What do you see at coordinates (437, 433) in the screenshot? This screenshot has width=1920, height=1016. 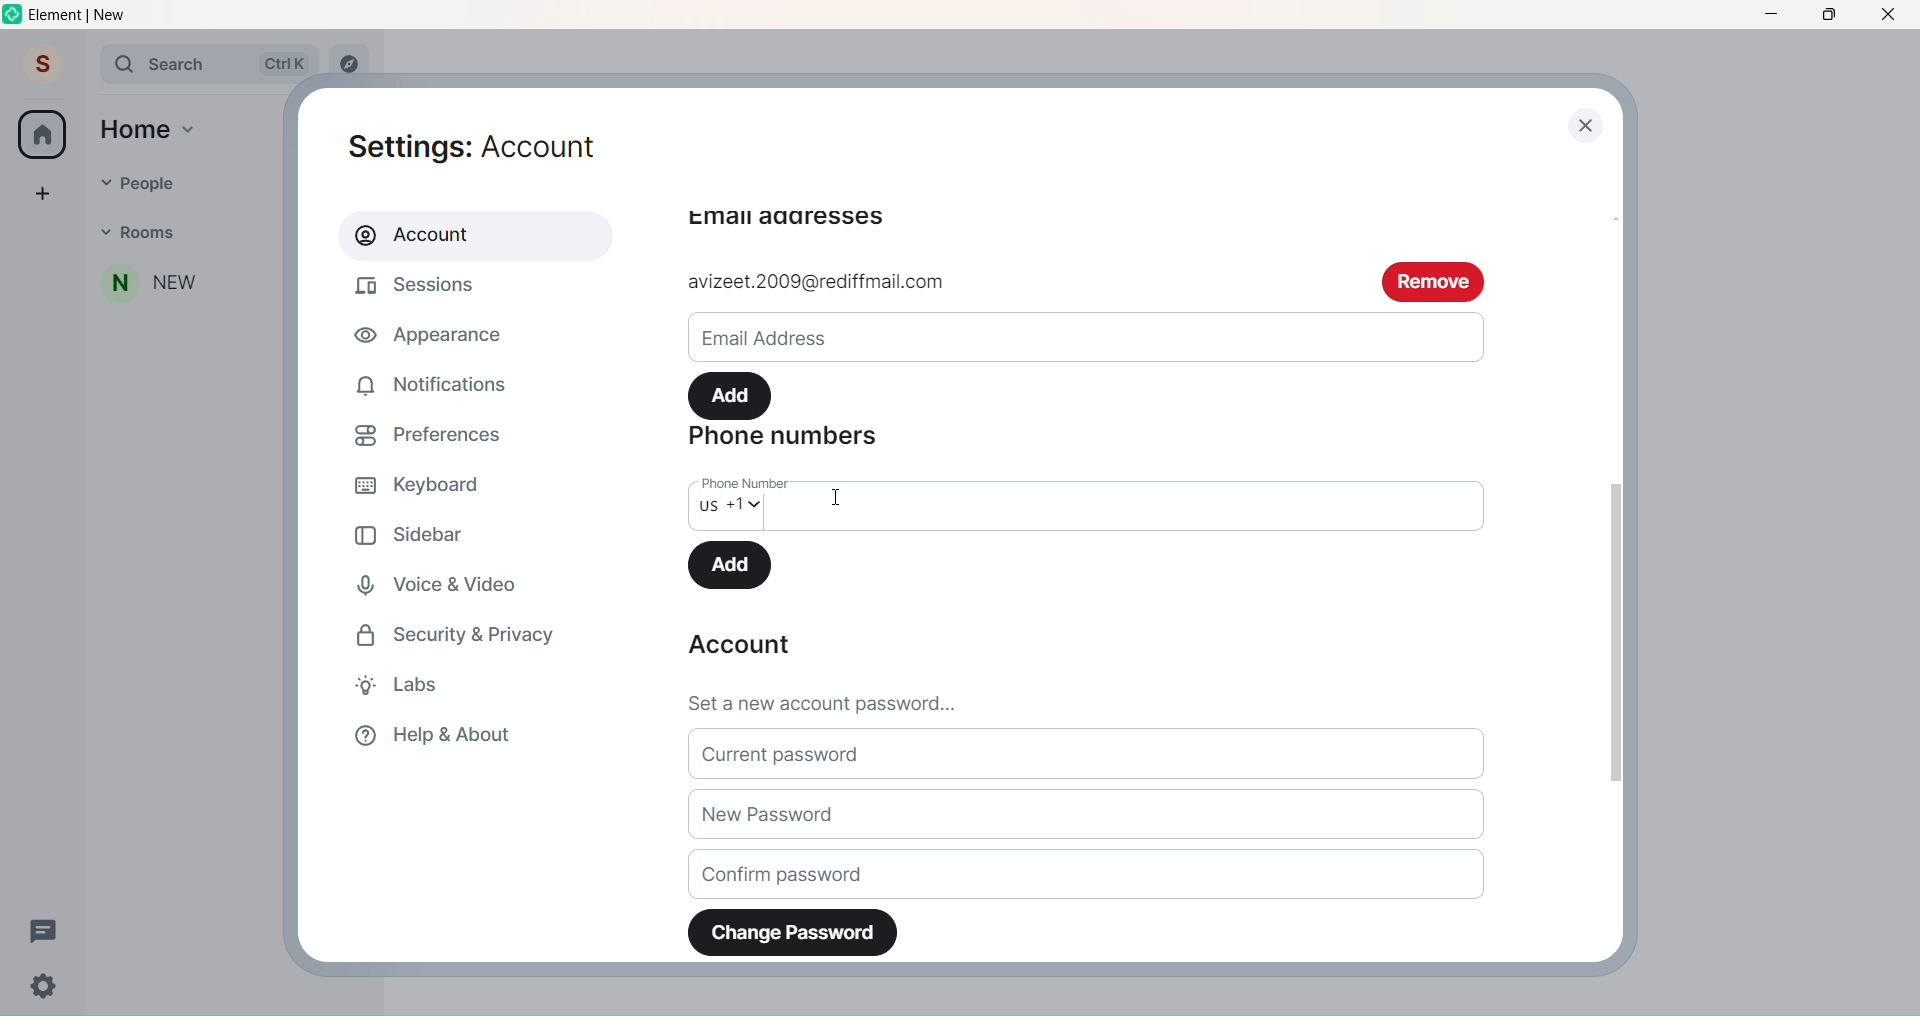 I see `Preferences` at bounding box center [437, 433].